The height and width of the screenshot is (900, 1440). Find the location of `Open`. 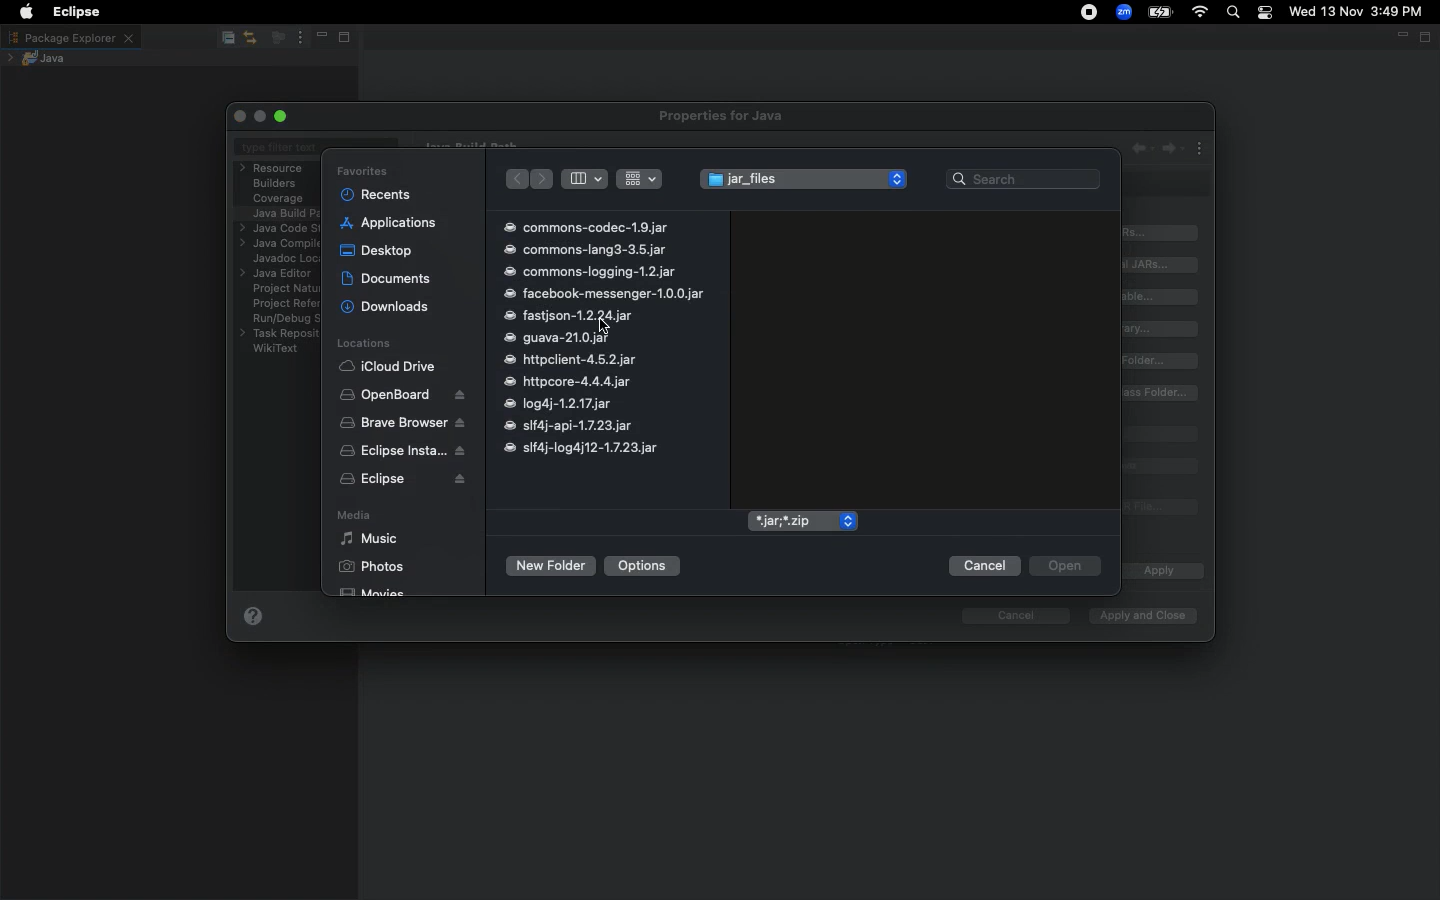

Open is located at coordinates (1064, 567).